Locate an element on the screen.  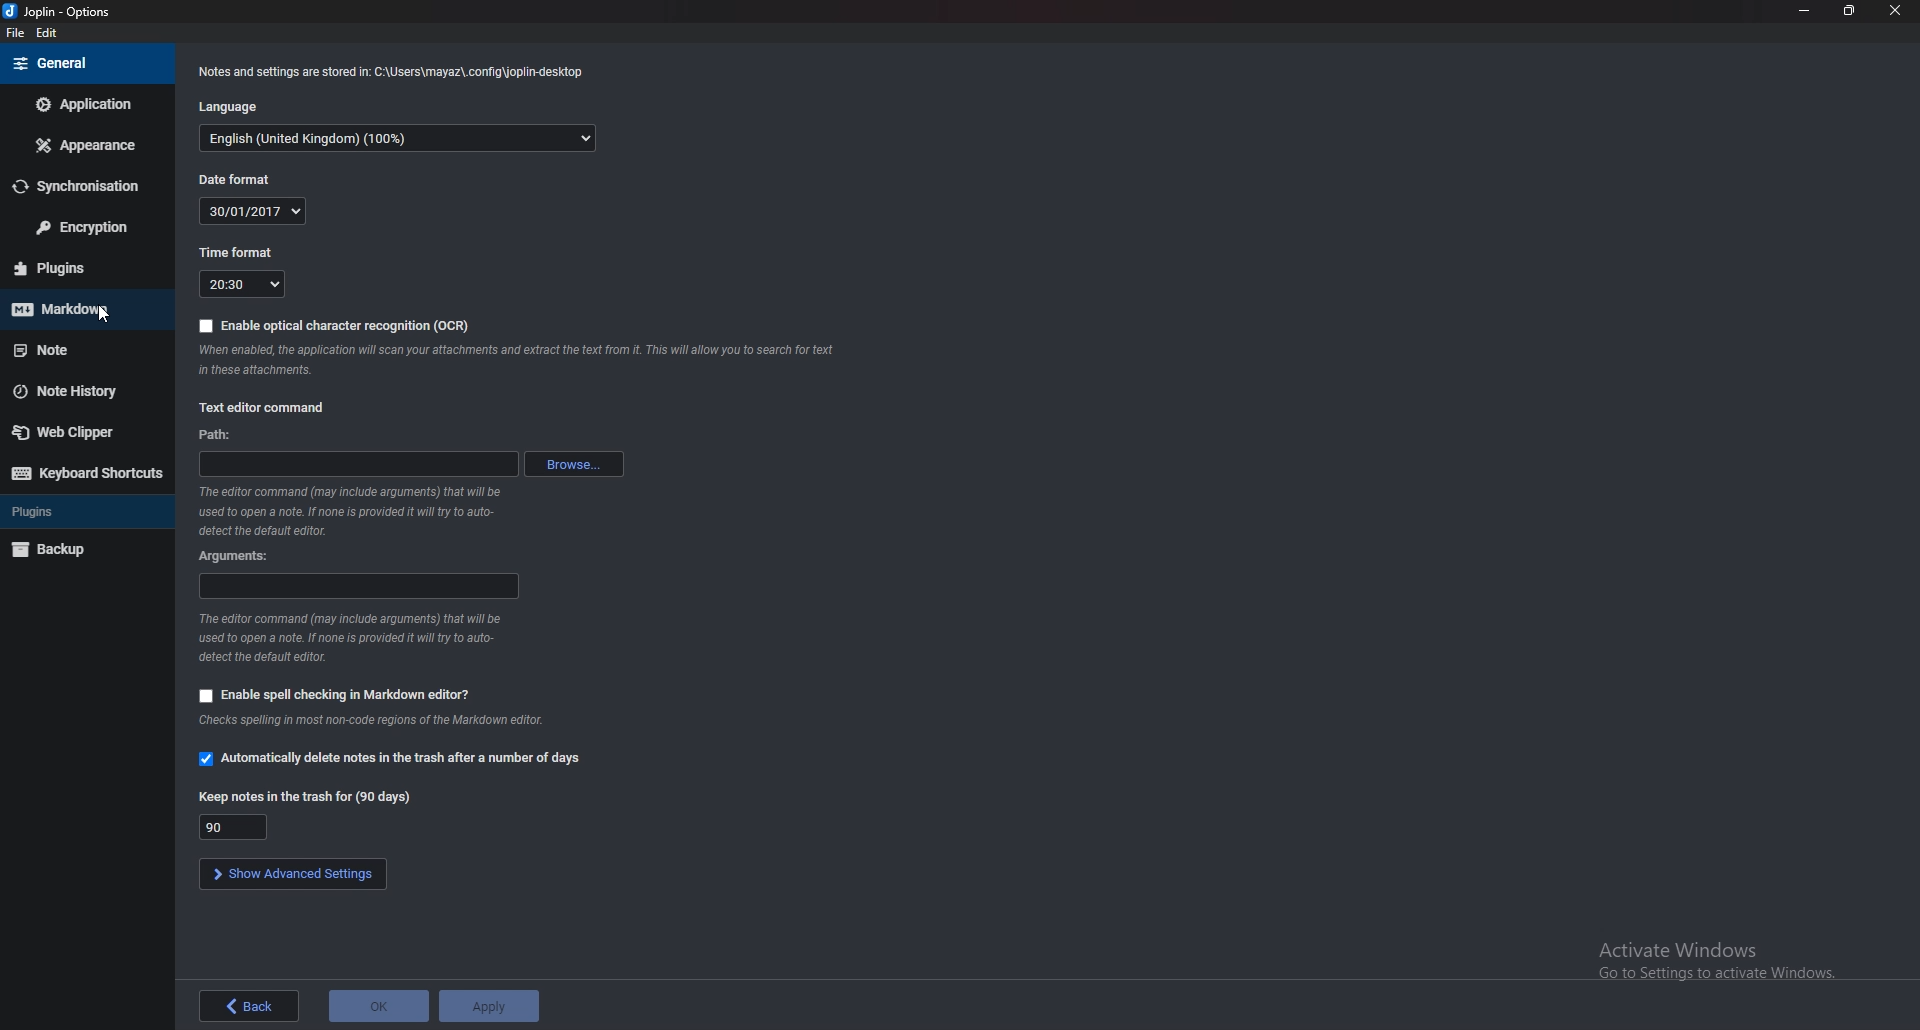
text editor command is located at coordinates (267, 408).